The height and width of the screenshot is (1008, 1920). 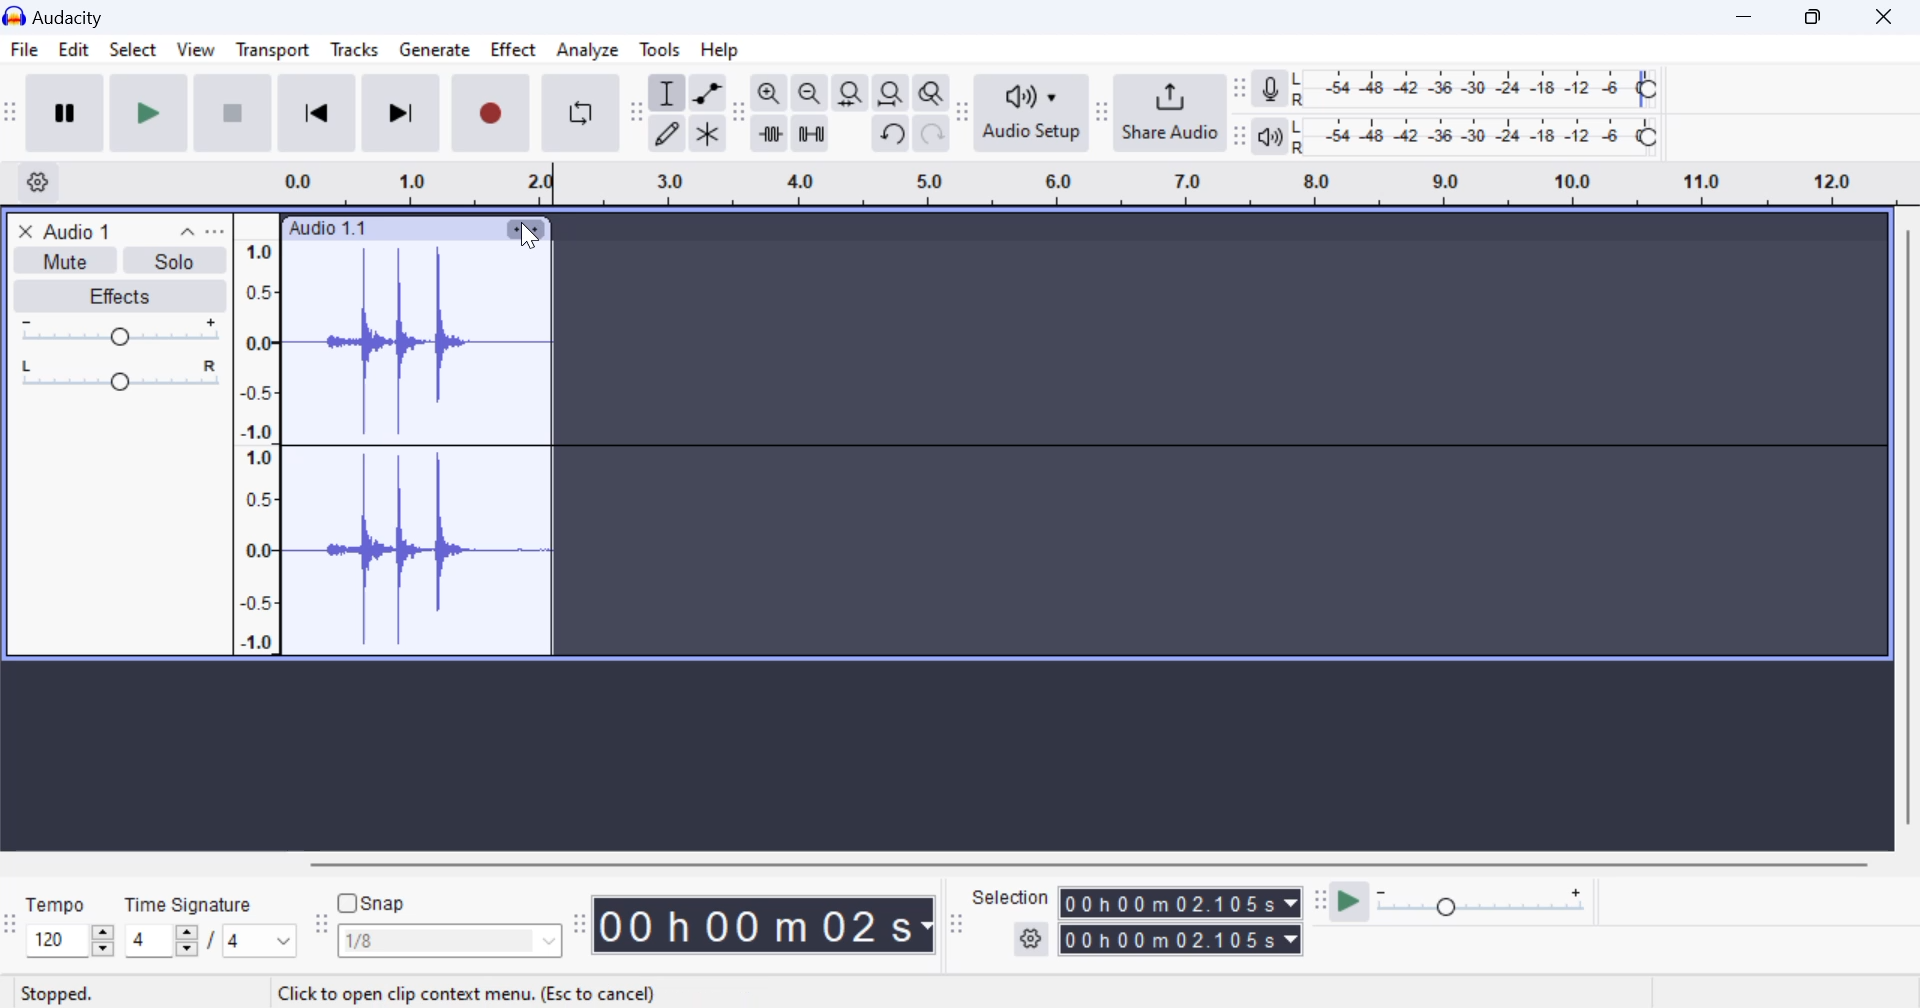 I want to click on Stop, so click(x=235, y=112).